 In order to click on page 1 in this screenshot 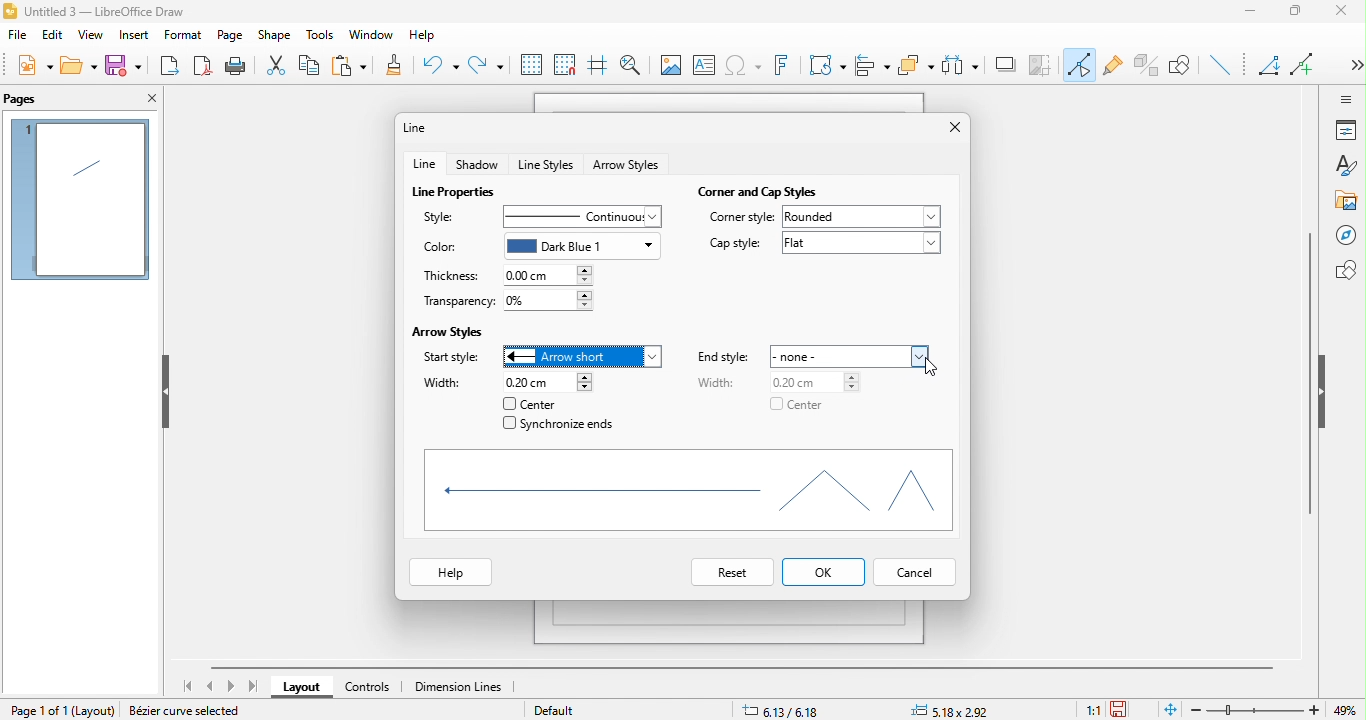, I will do `click(80, 200)`.